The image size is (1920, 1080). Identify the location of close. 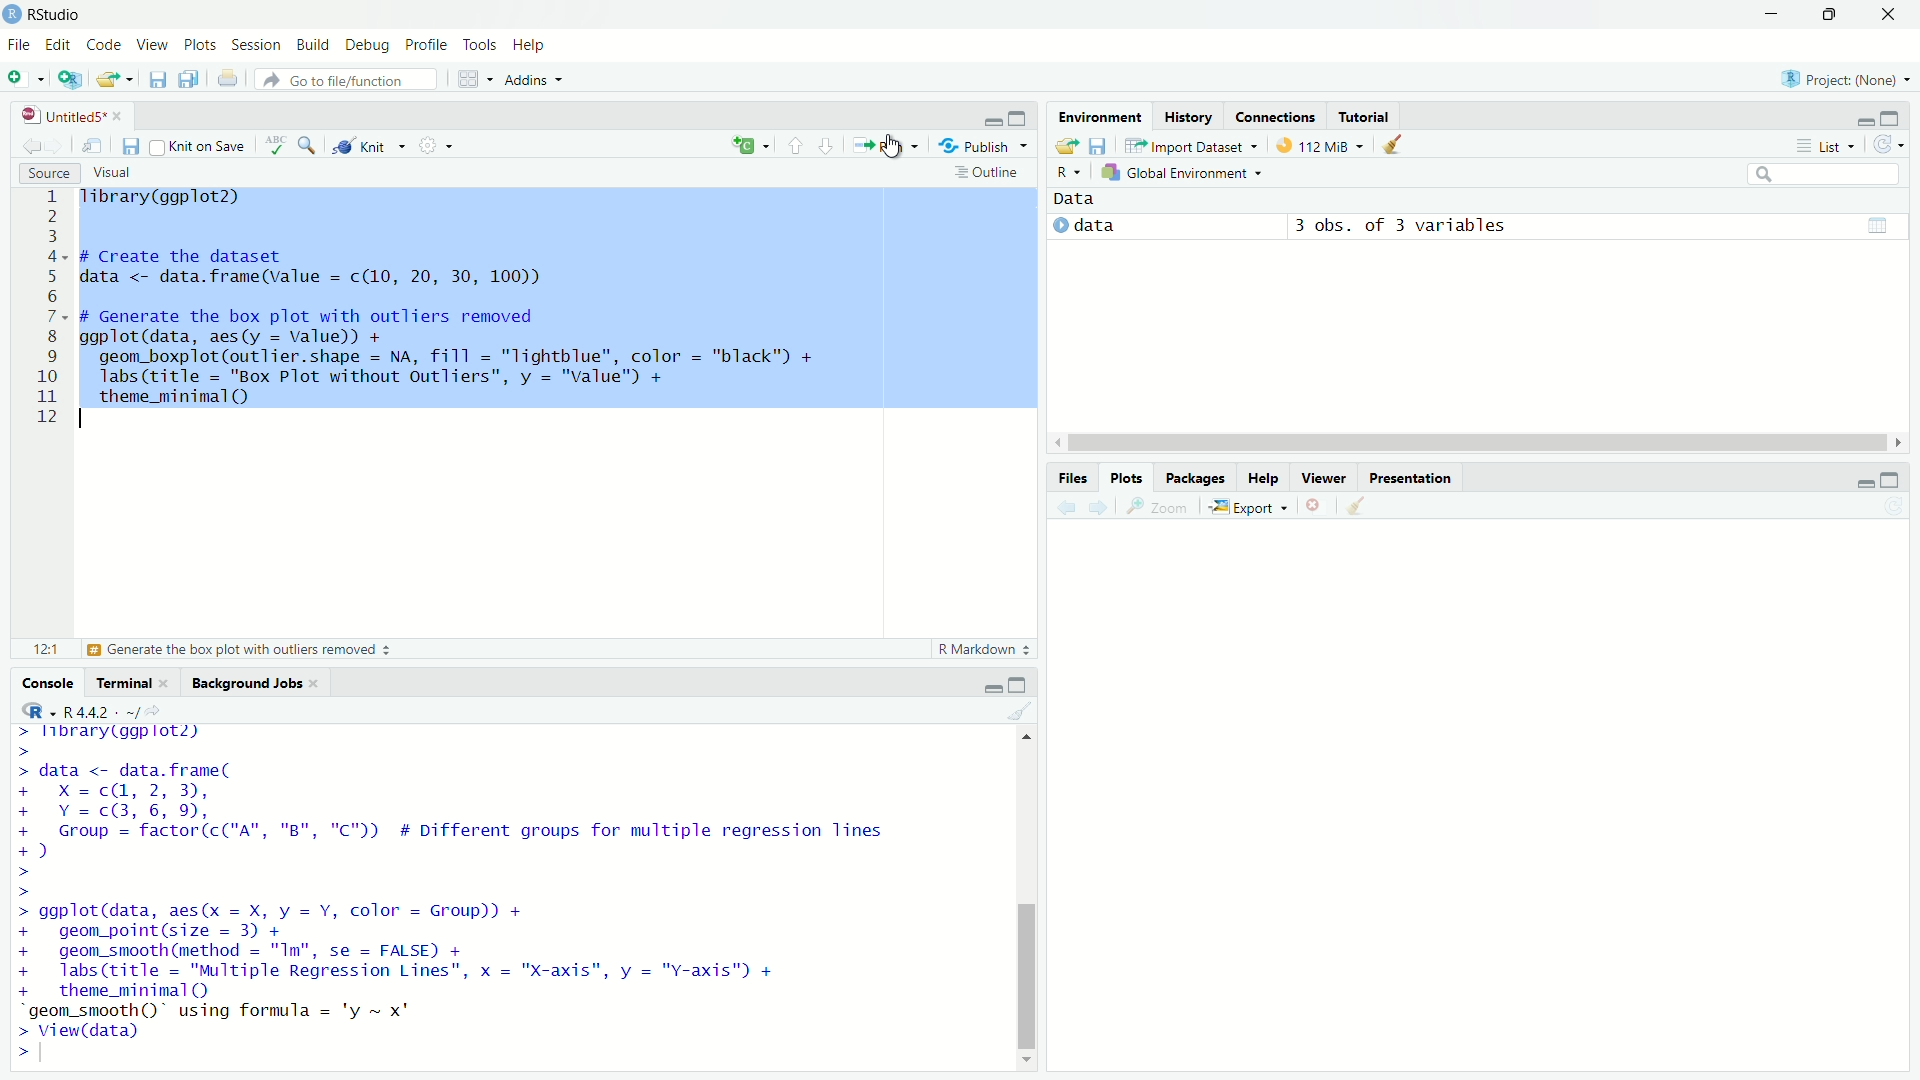
(1895, 17).